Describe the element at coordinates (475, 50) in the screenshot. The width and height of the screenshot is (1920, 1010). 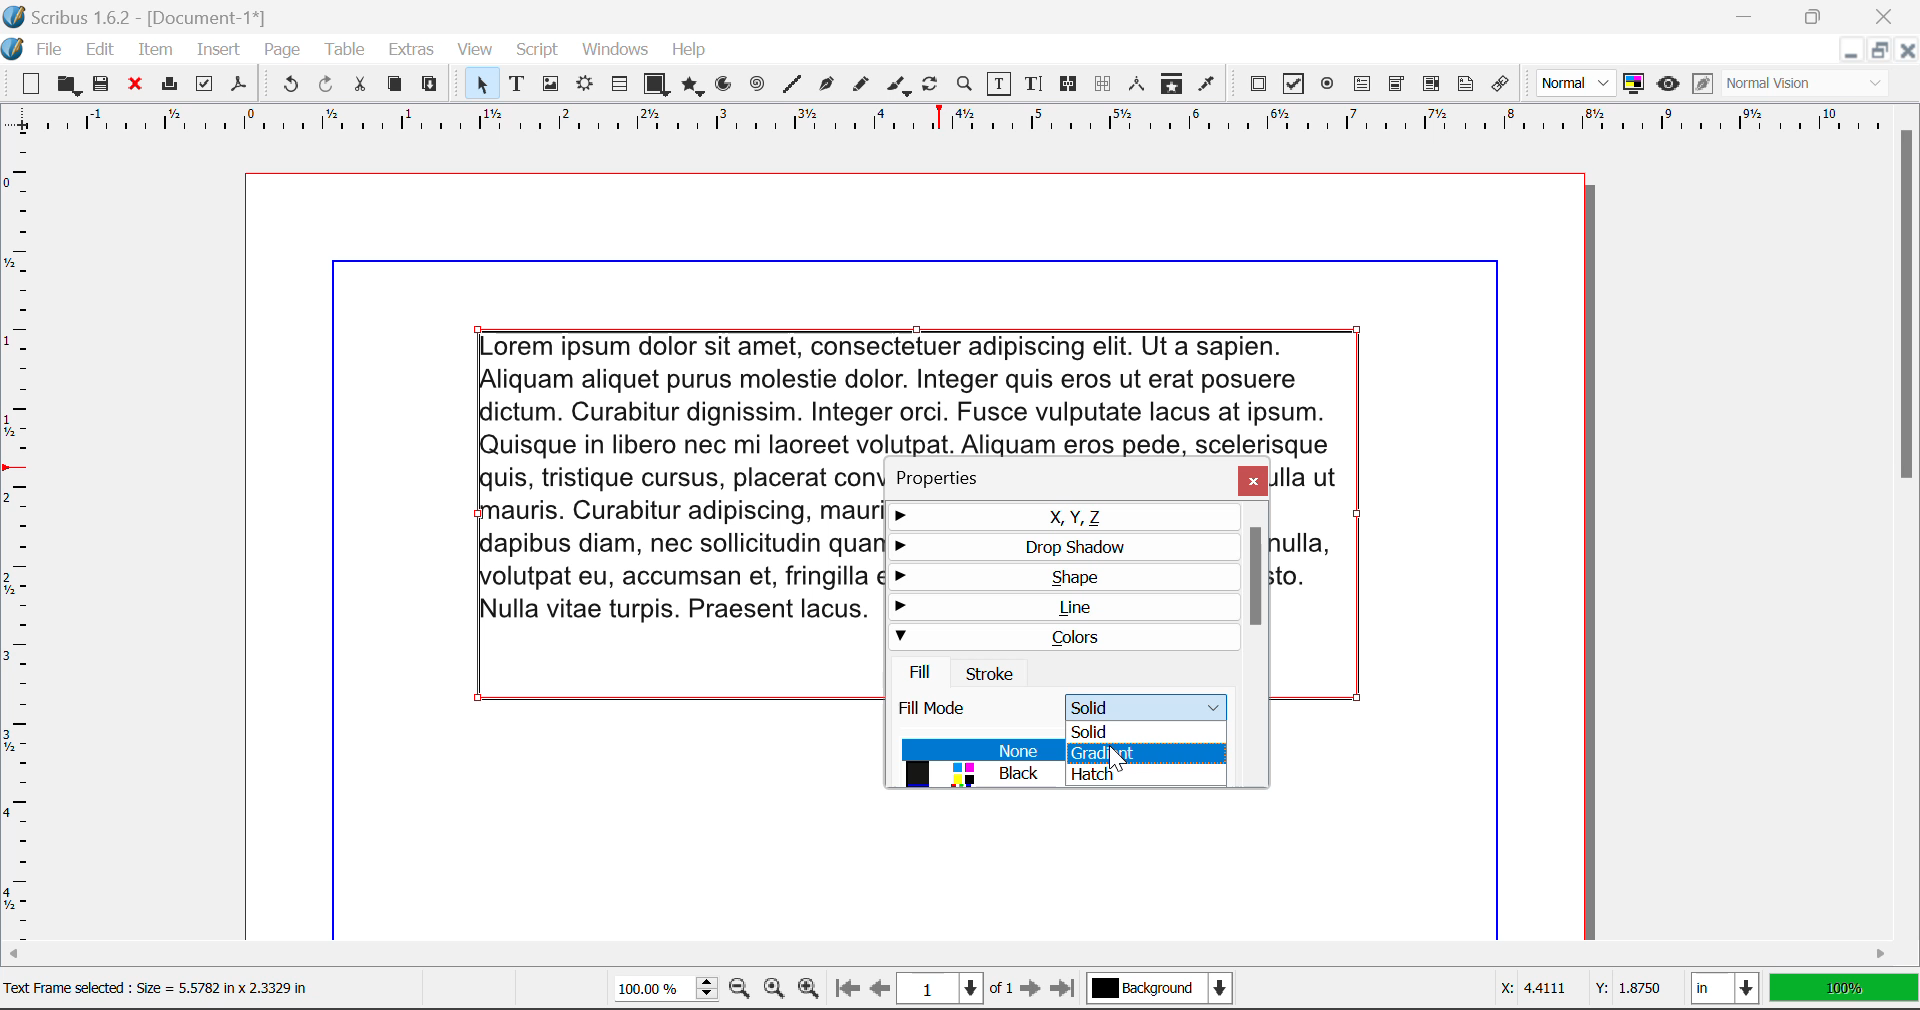
I see `View` at that location.